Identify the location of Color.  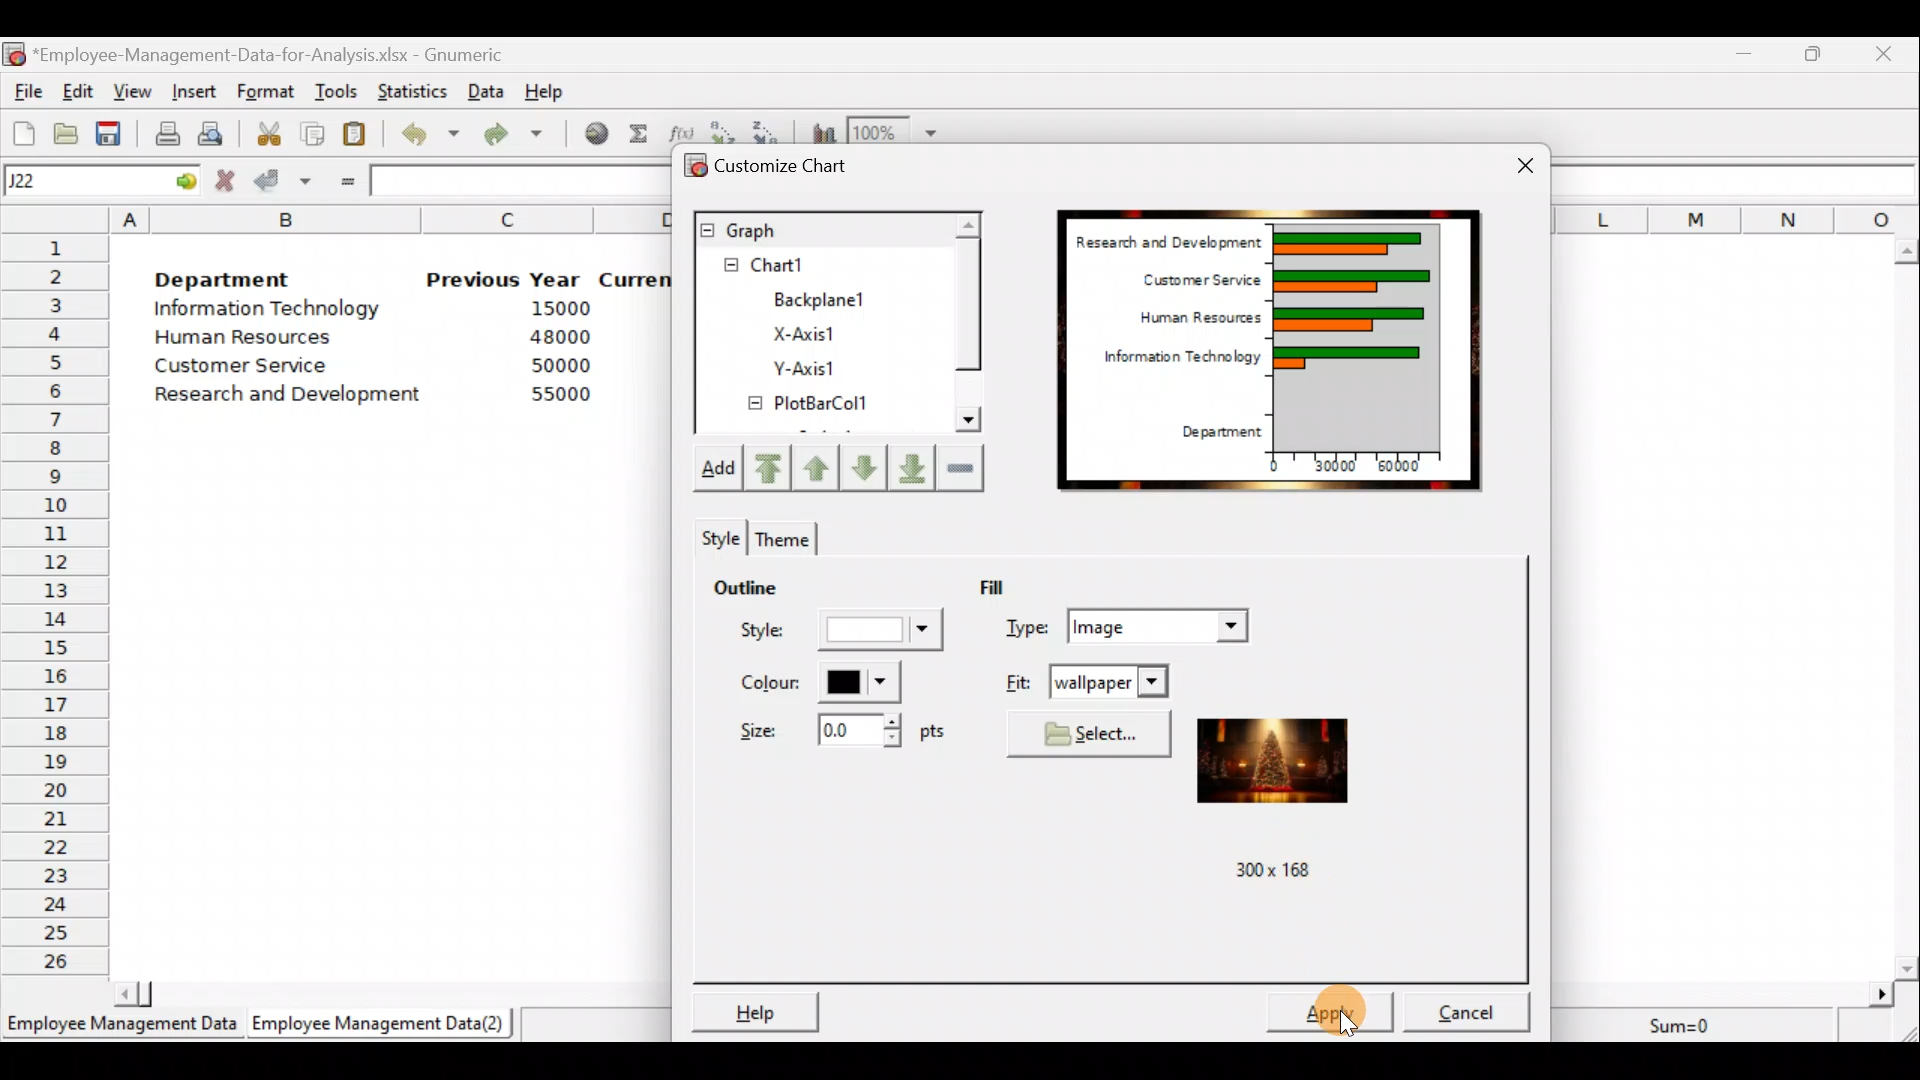
(821, 683).